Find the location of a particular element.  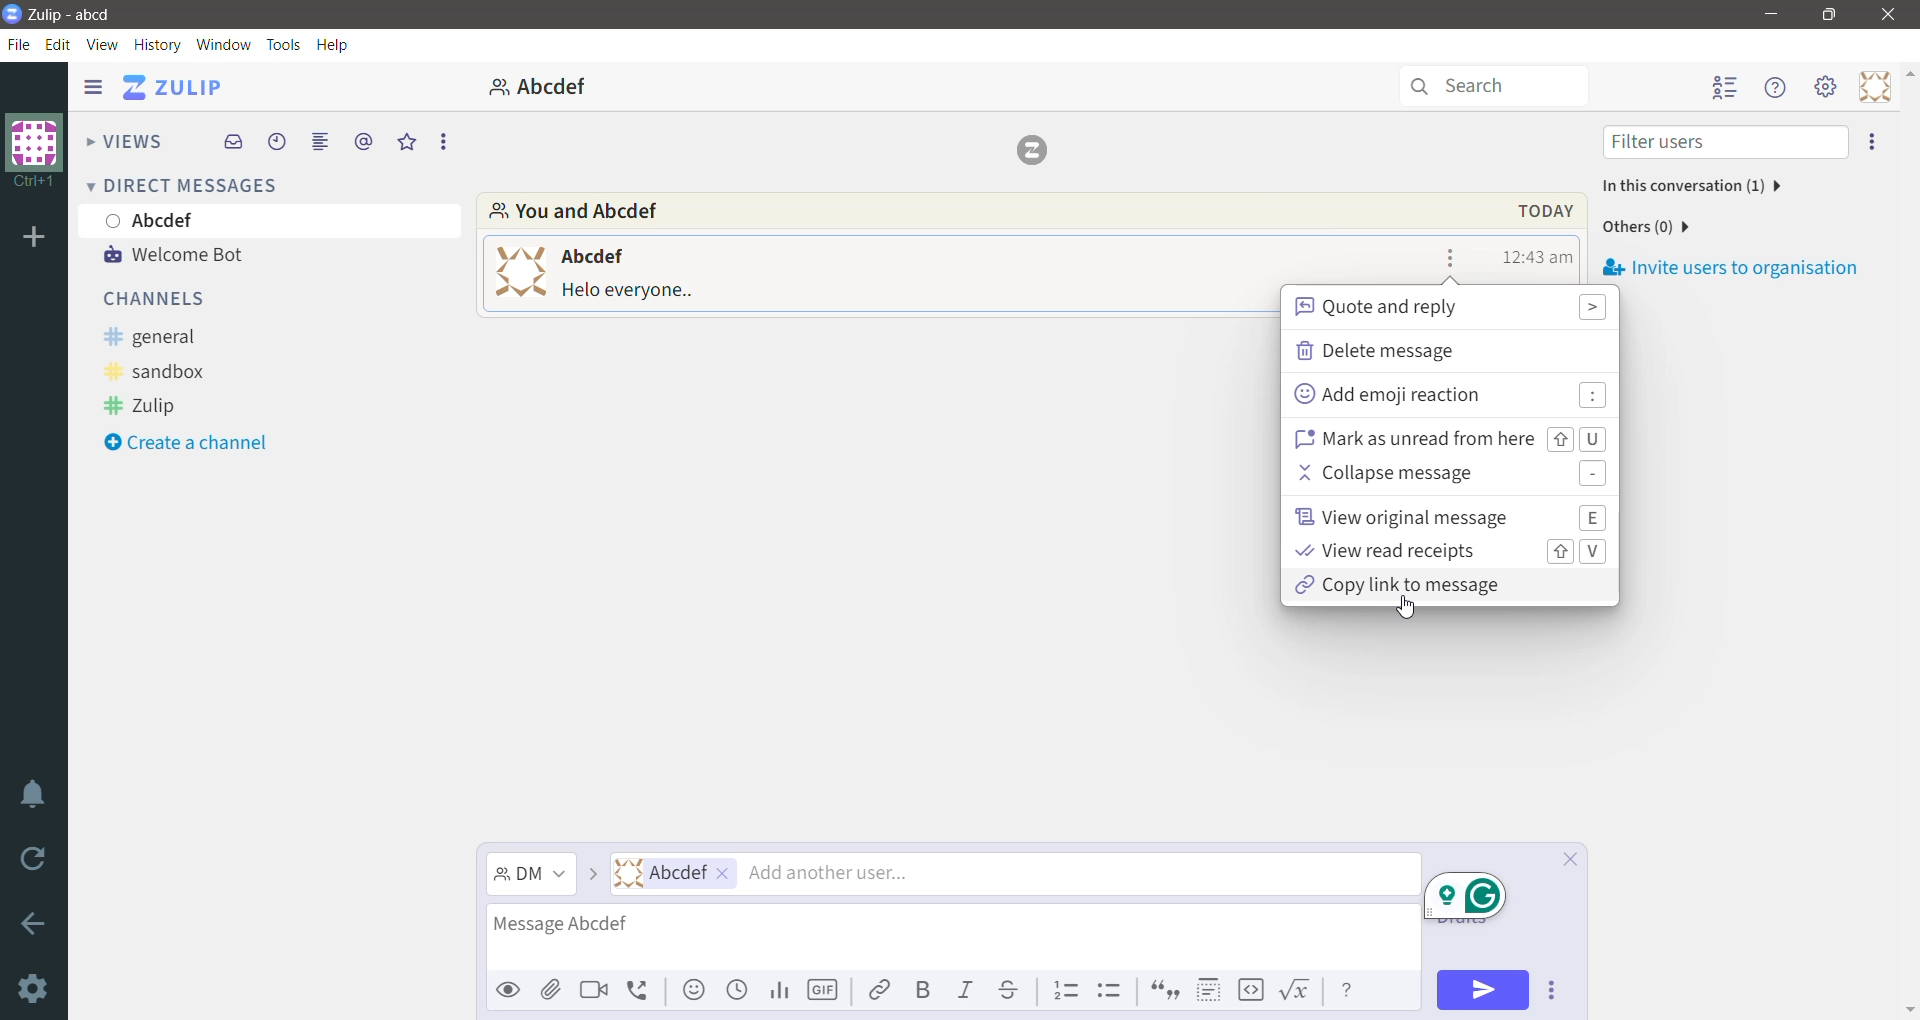

Vertical Scroll Bar is located at coordinates (1908, 541).